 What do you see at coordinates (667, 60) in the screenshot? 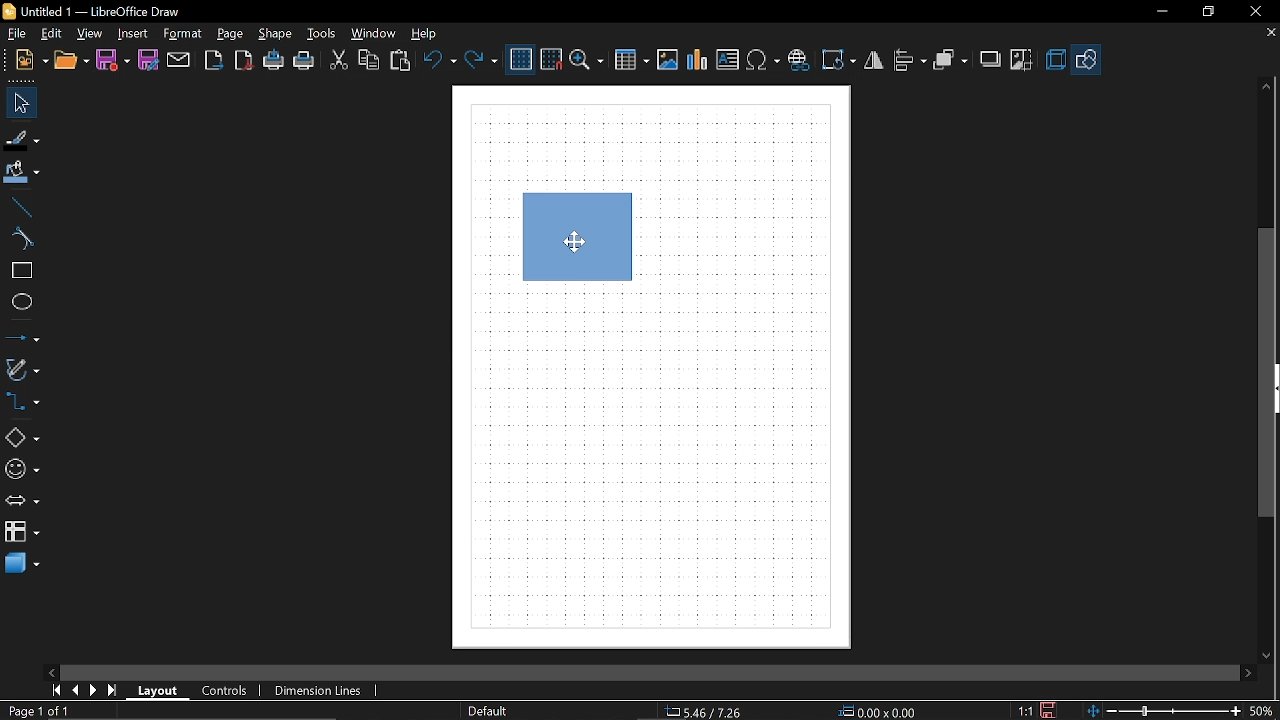
I see `Insert image` at bounding box center [667, 60].